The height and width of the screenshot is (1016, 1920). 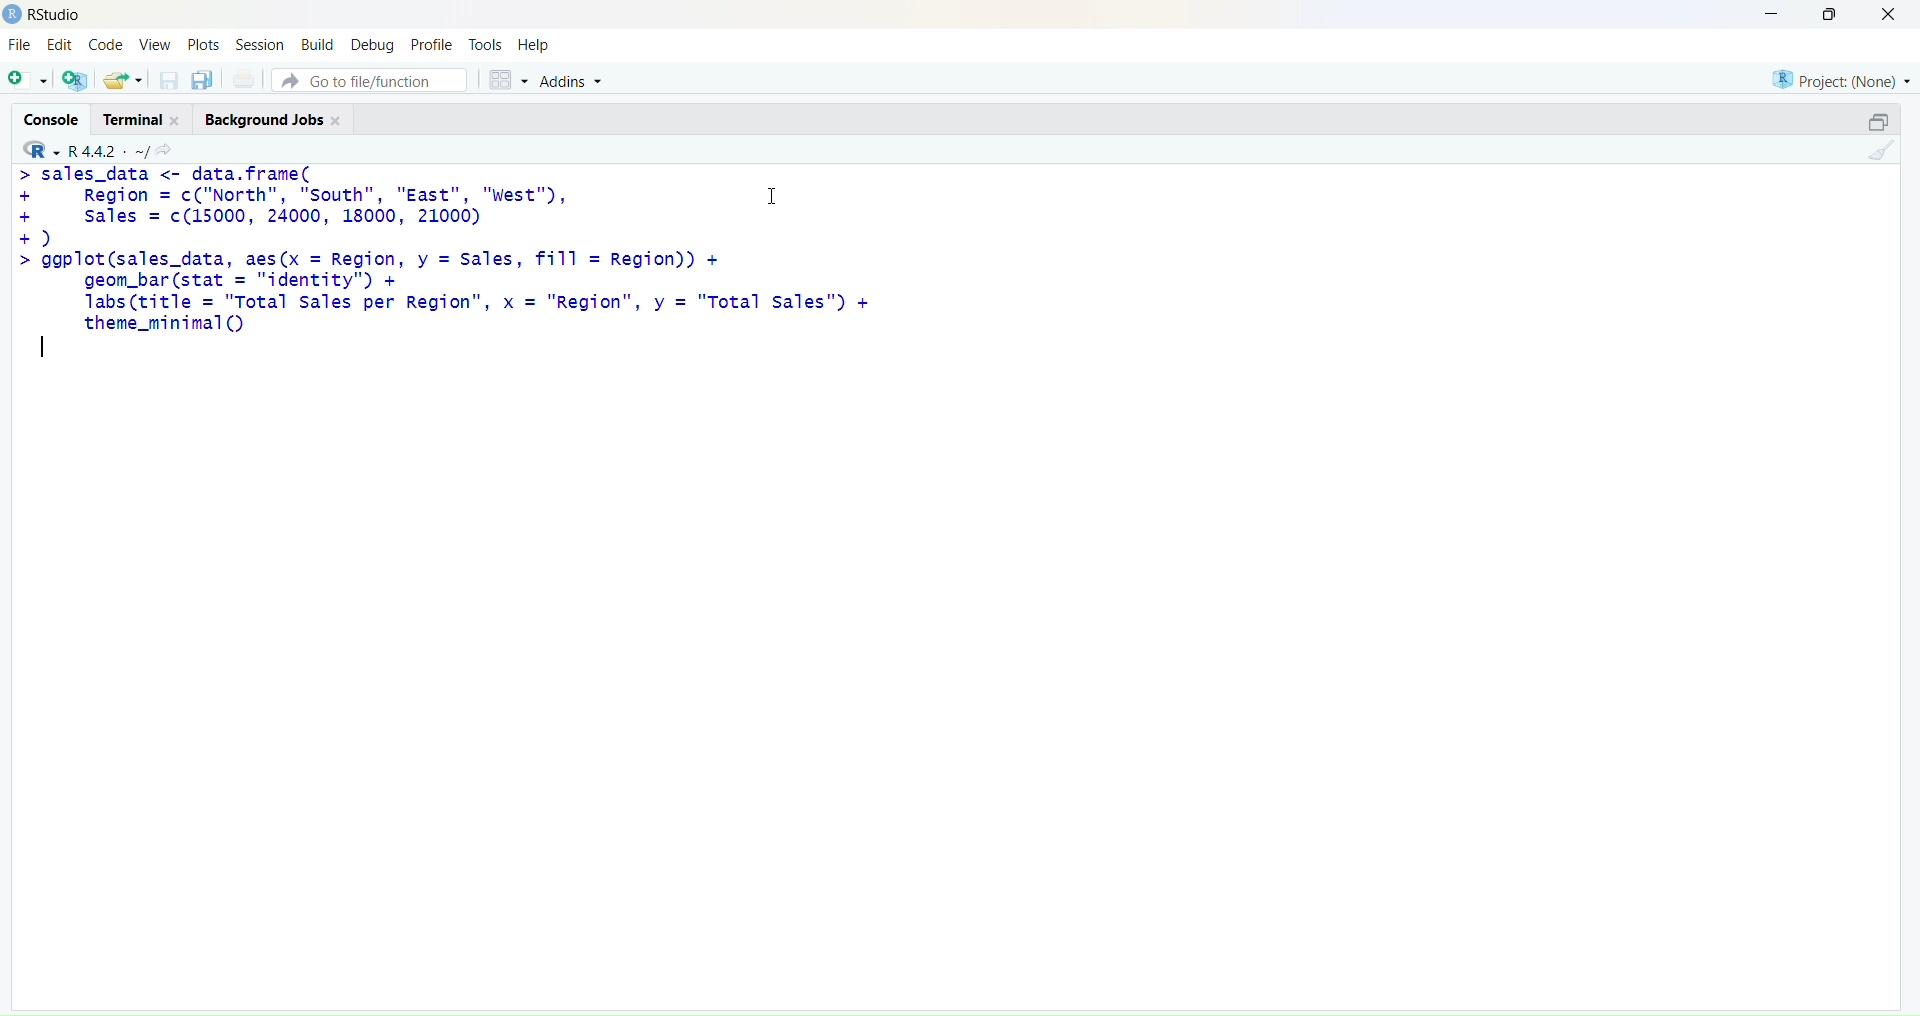 I want to click on Build, so click(x=316, y=44).